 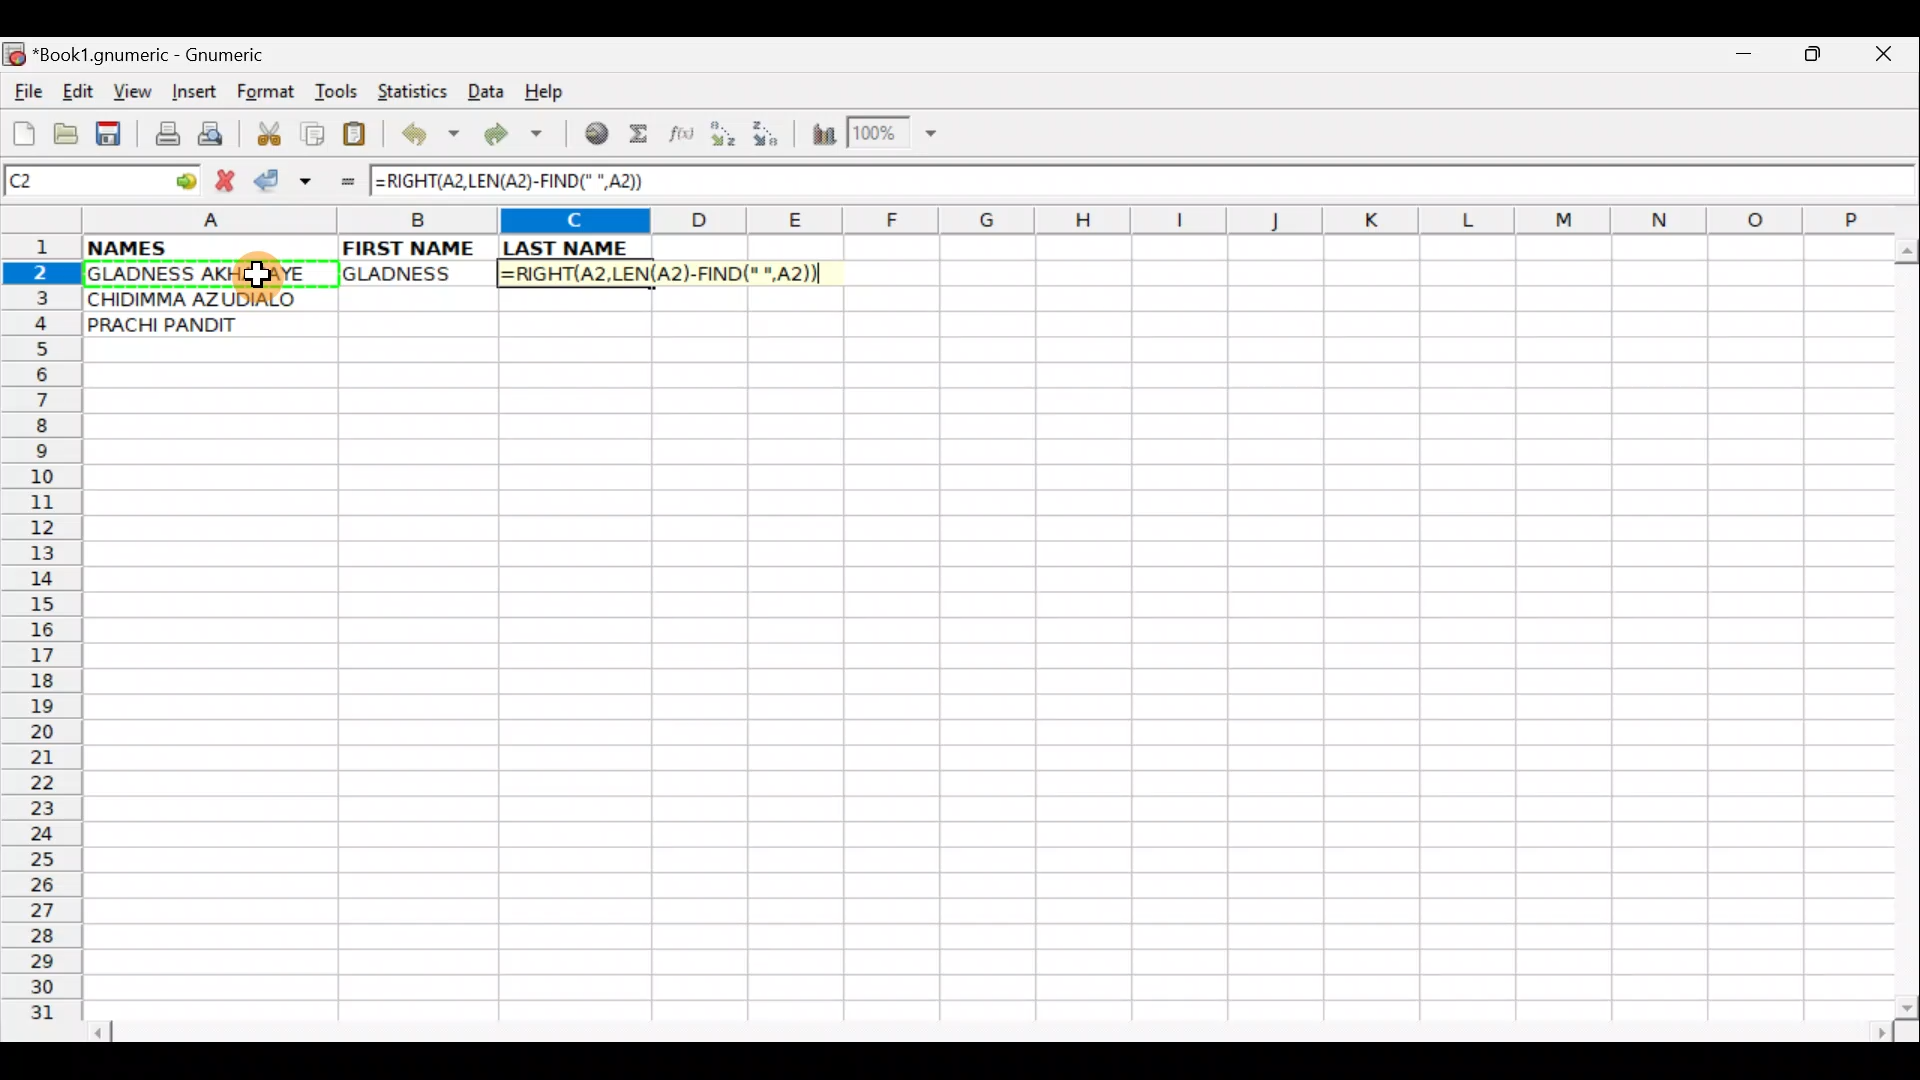 I want to click on Cancel change, so click(x=230, y=177).